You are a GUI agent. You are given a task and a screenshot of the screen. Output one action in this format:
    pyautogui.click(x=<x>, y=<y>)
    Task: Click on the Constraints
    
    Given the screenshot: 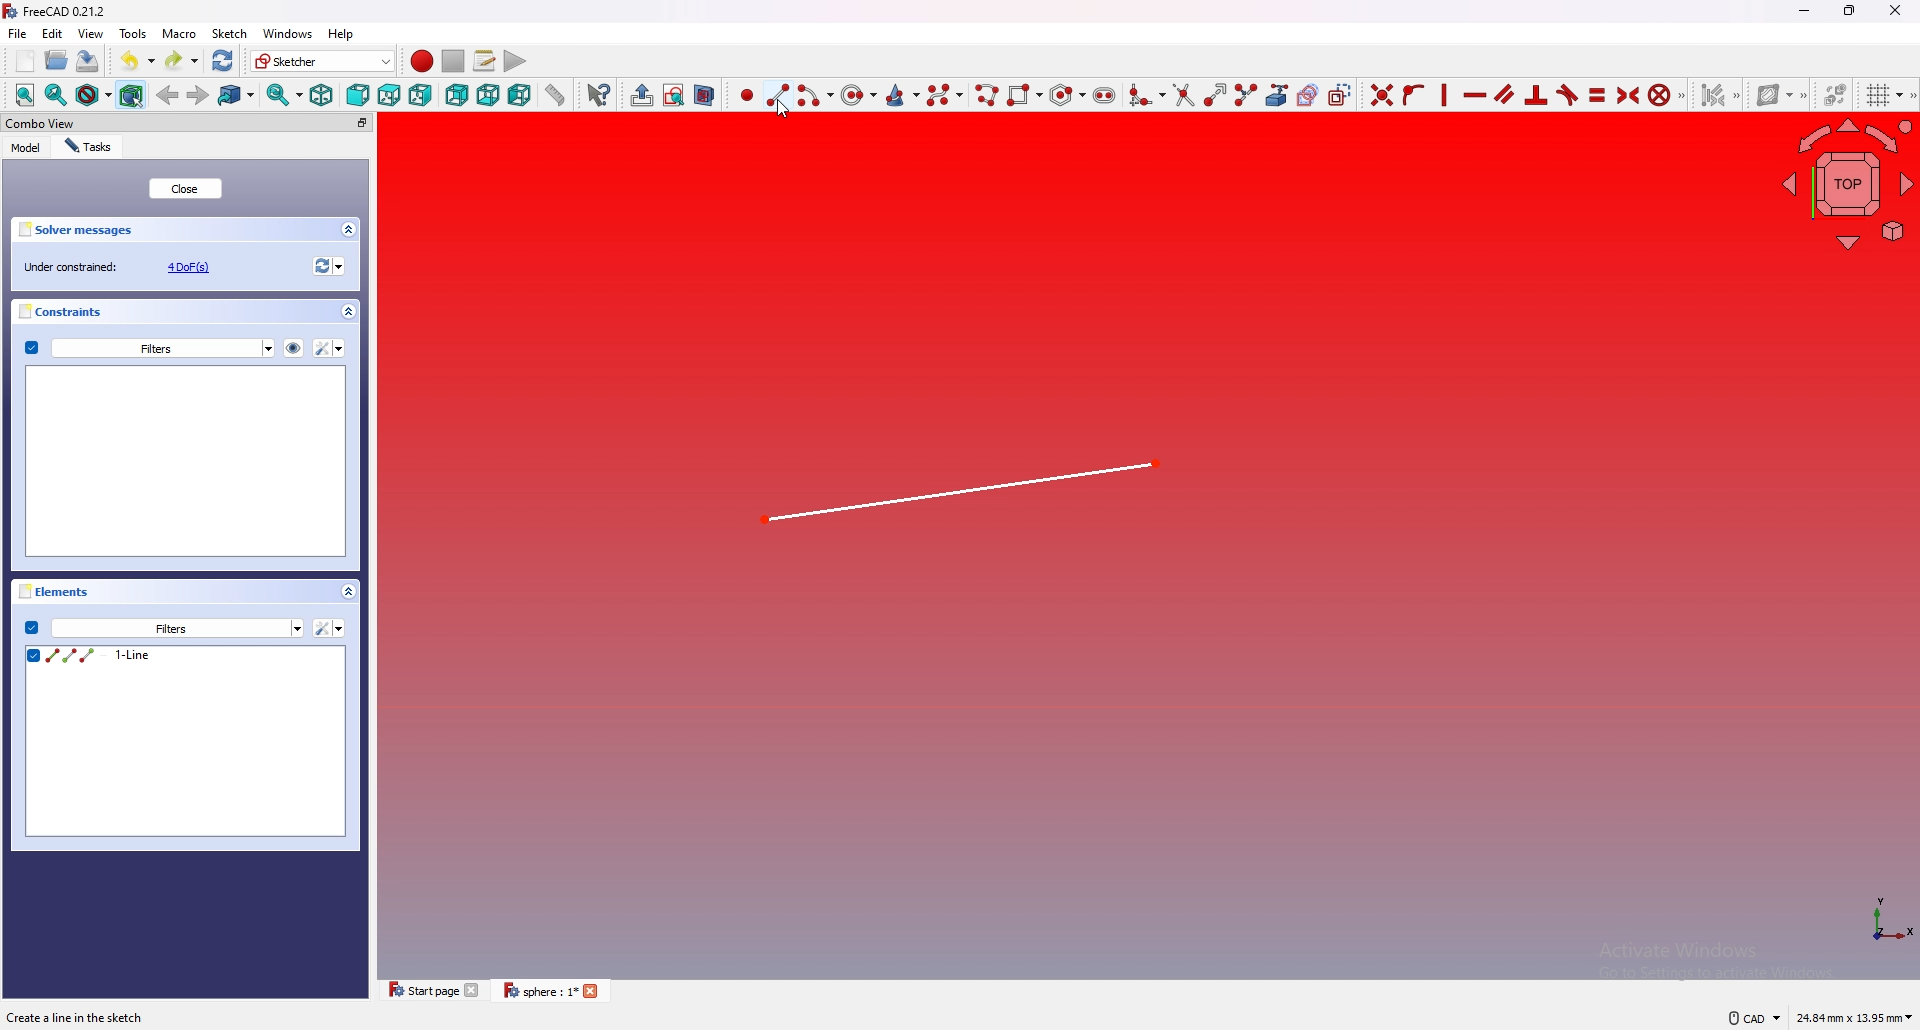 What is the action you would take?
    pyautogui.click(x=188, y=312)
    